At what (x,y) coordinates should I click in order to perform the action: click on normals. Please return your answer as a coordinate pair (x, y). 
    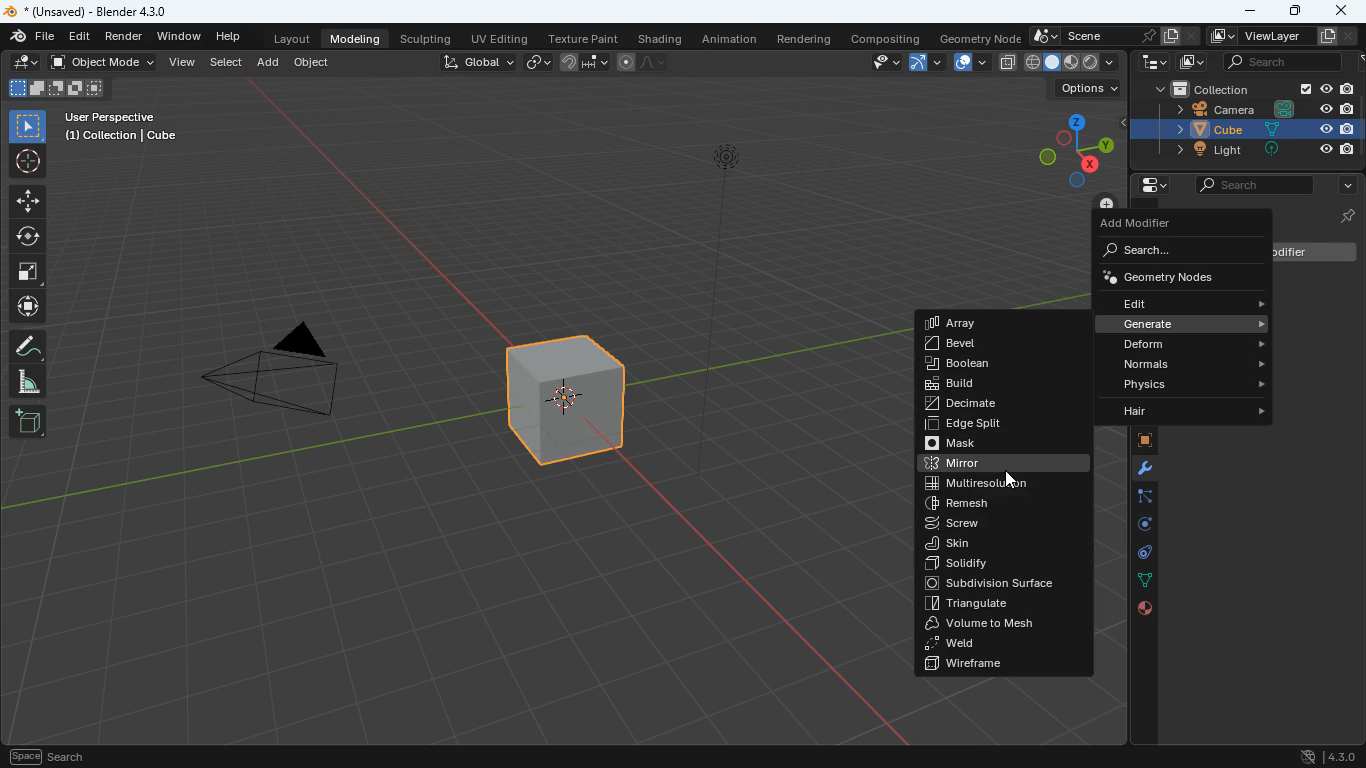
    Looking at the image, I should click on (1193, 363).